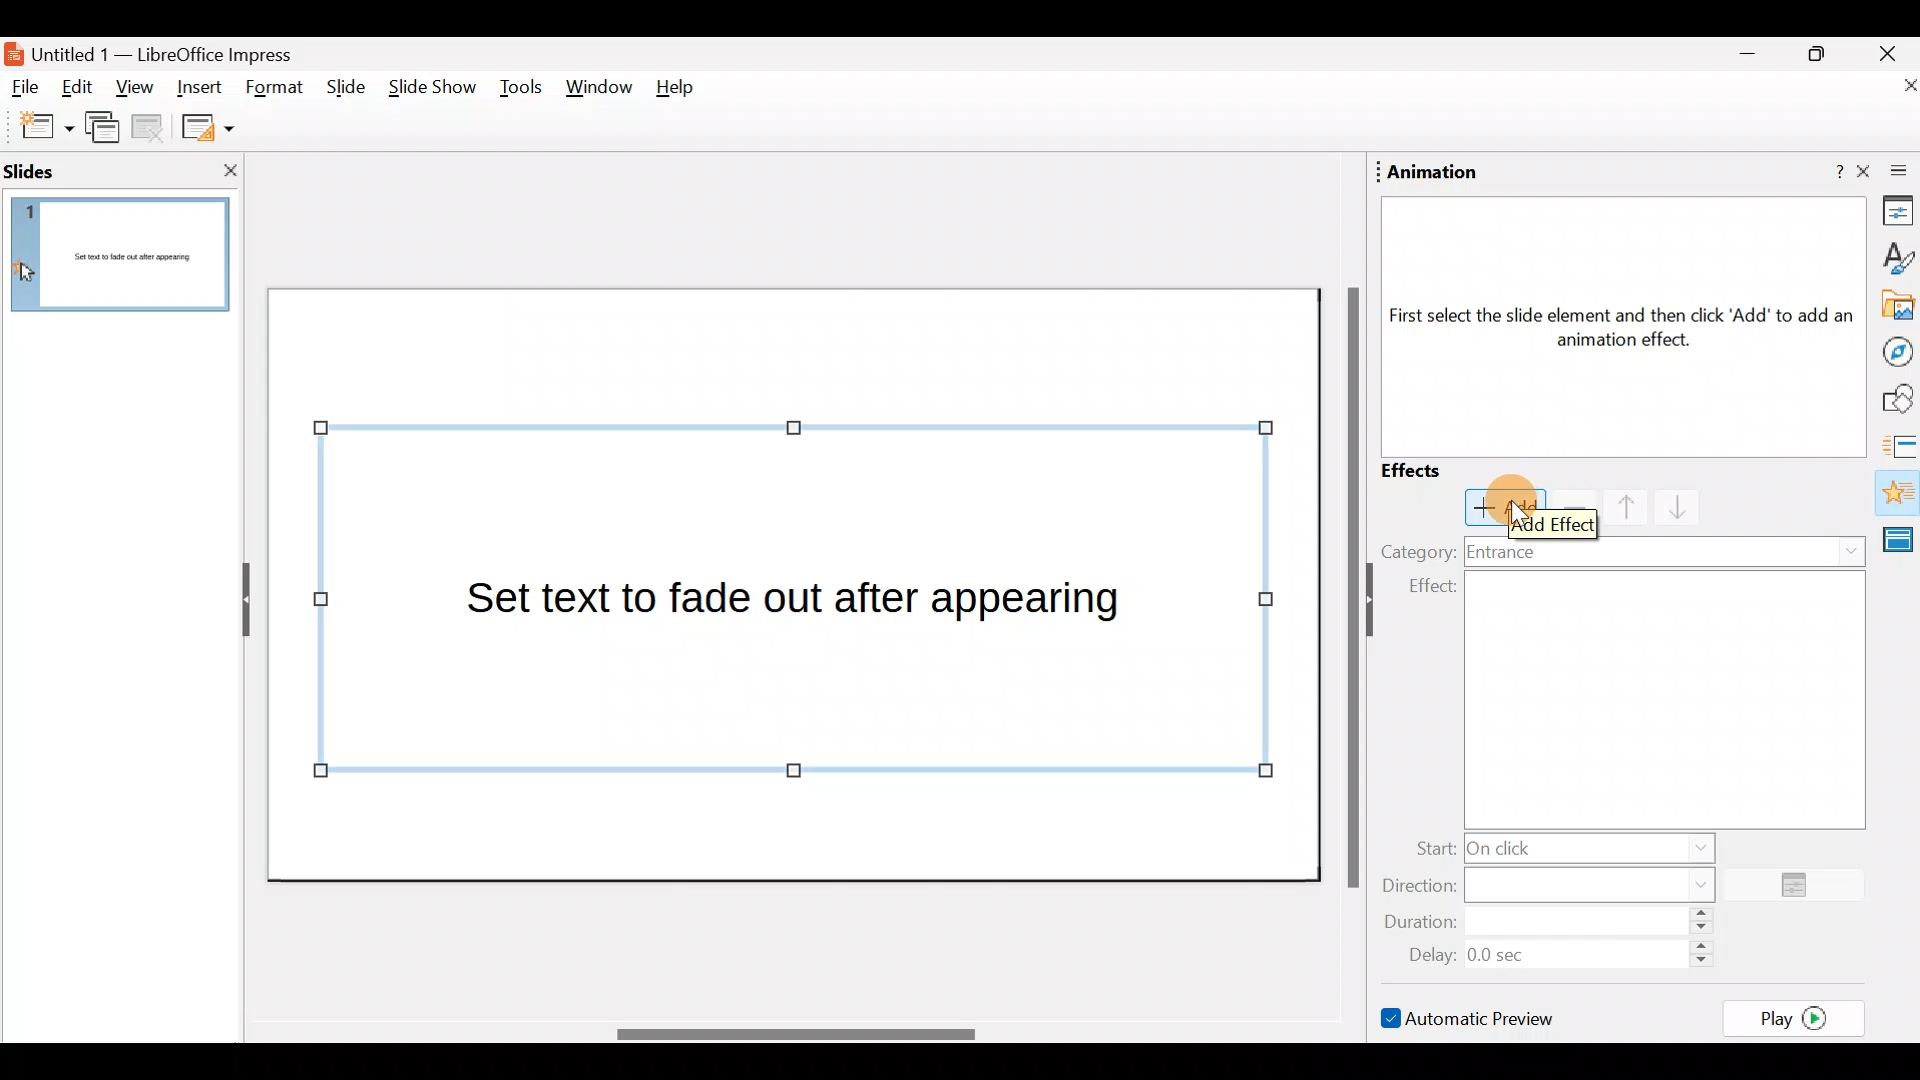 The height and width of the screenshot is (1080, 1920). What do you see at coordinates (798, 583) in the screenshot?
I see `Presentation slide` at bounding box center [798, 583].